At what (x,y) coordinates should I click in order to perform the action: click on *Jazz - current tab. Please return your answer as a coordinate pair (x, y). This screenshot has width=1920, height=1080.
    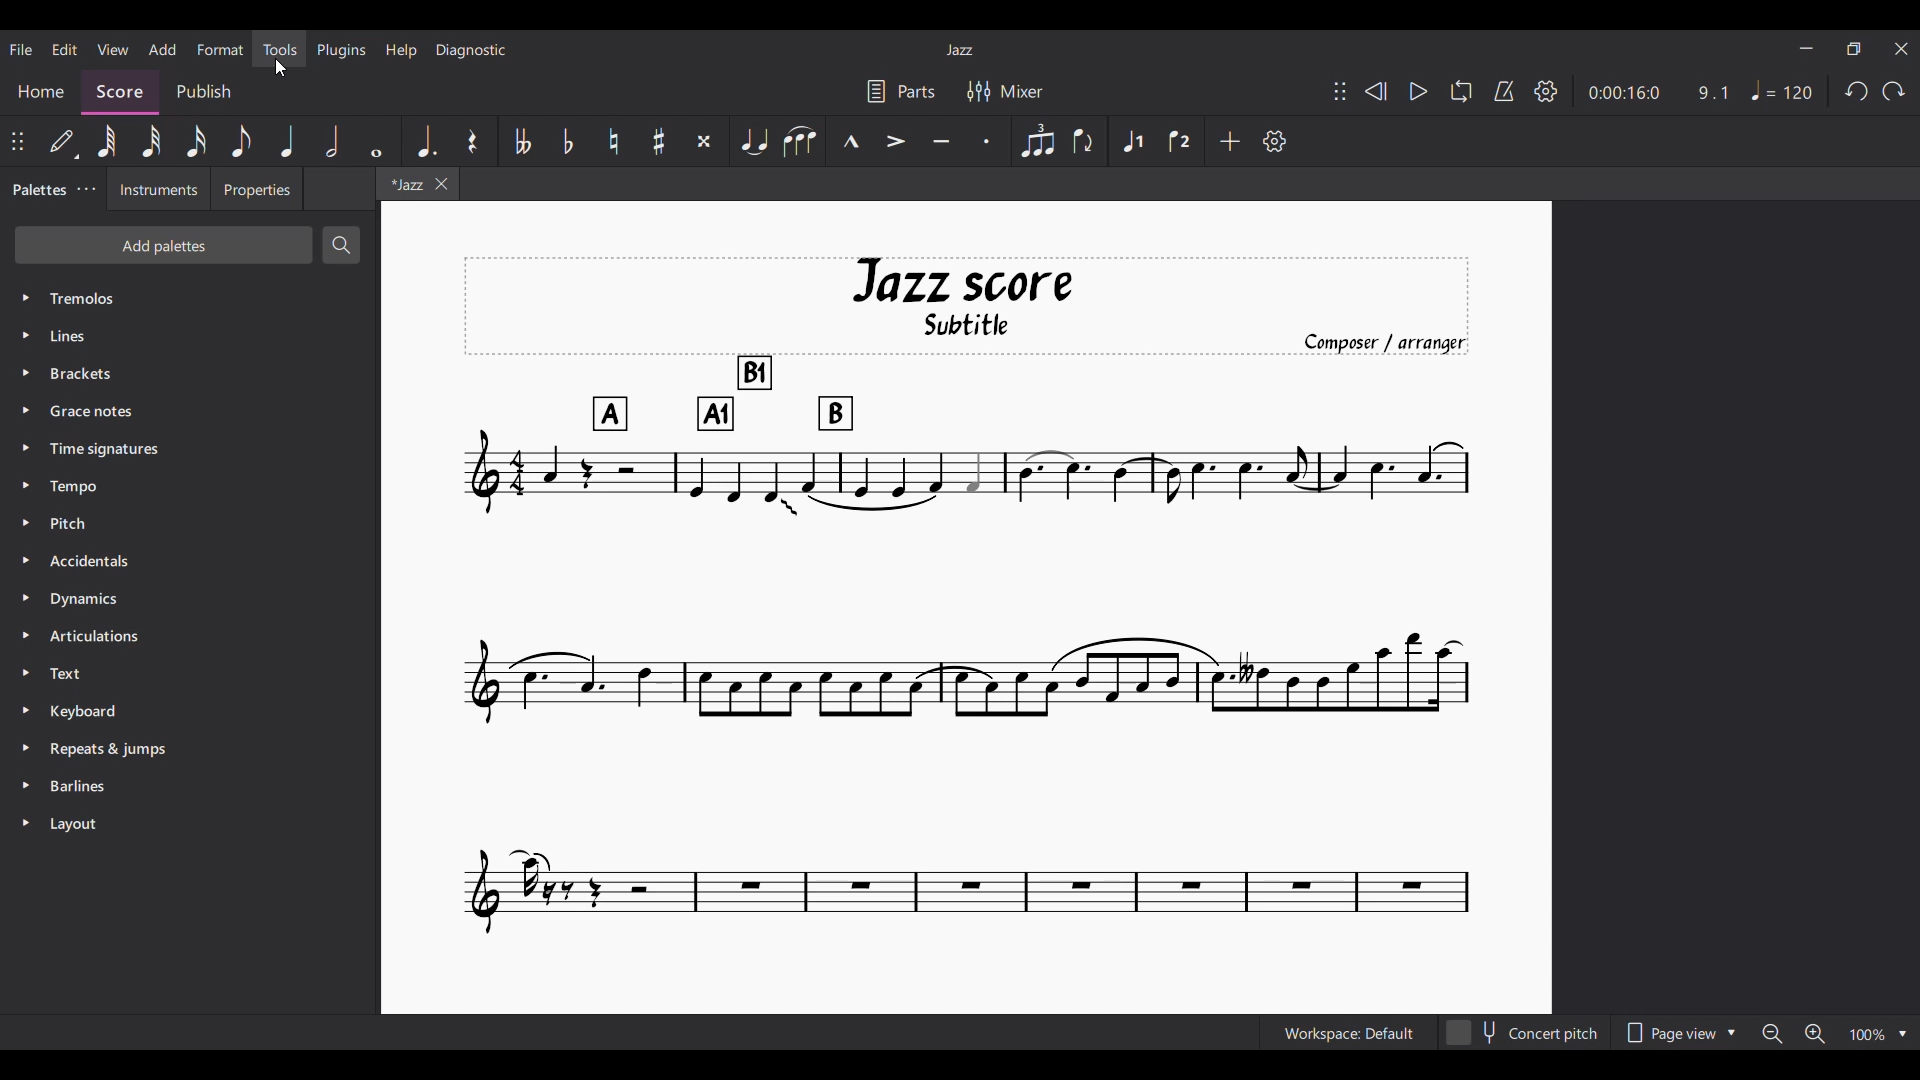
    Looking at the image, I should click on (403, 183).